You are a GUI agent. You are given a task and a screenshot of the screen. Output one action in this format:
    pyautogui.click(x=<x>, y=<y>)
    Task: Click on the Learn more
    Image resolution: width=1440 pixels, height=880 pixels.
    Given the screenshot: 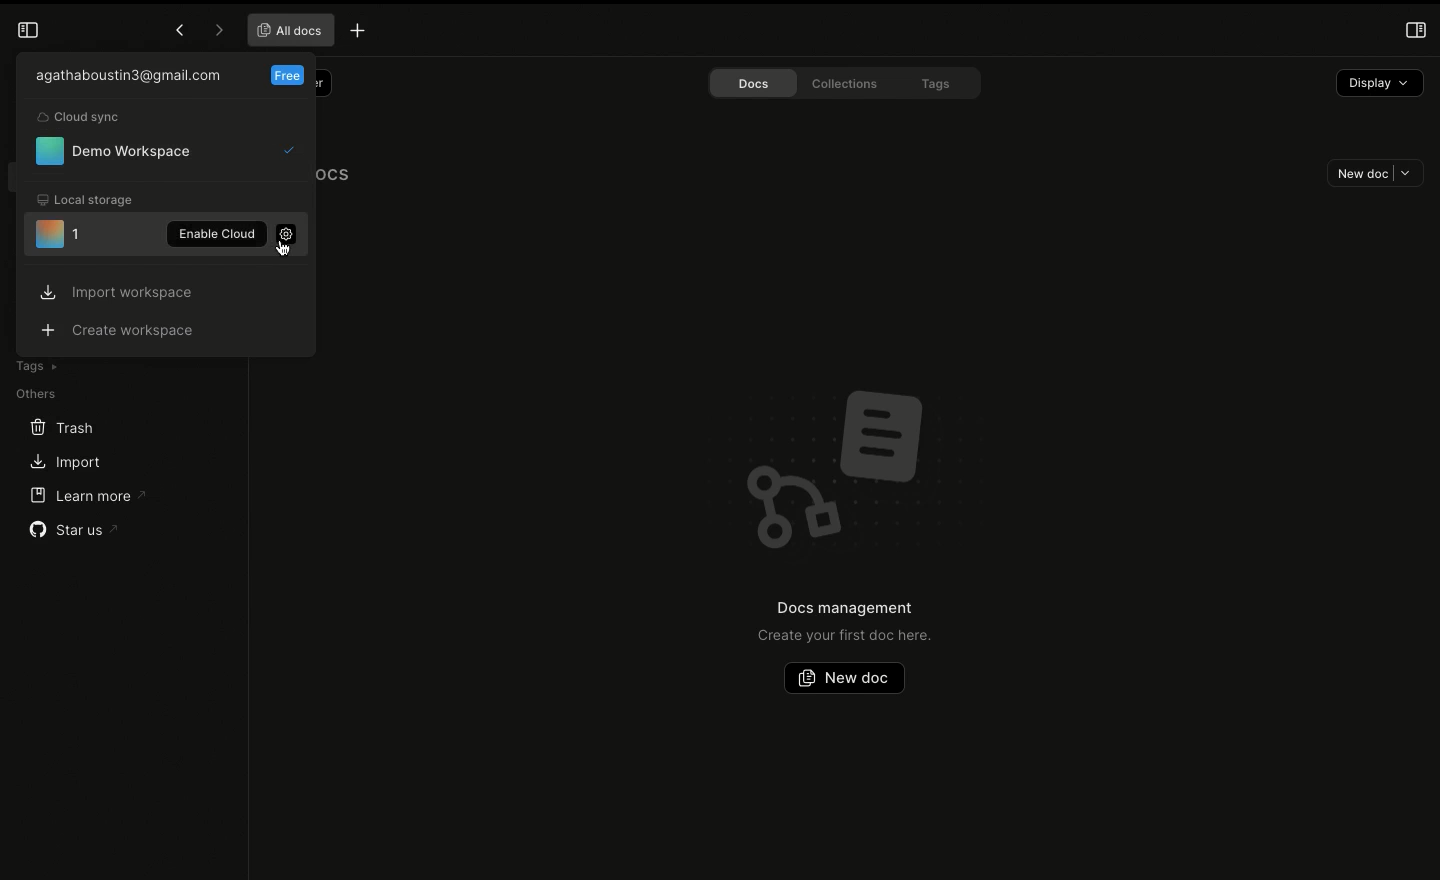 What is the action you would take?
    pyautogui.click(x=89, y=495)
    